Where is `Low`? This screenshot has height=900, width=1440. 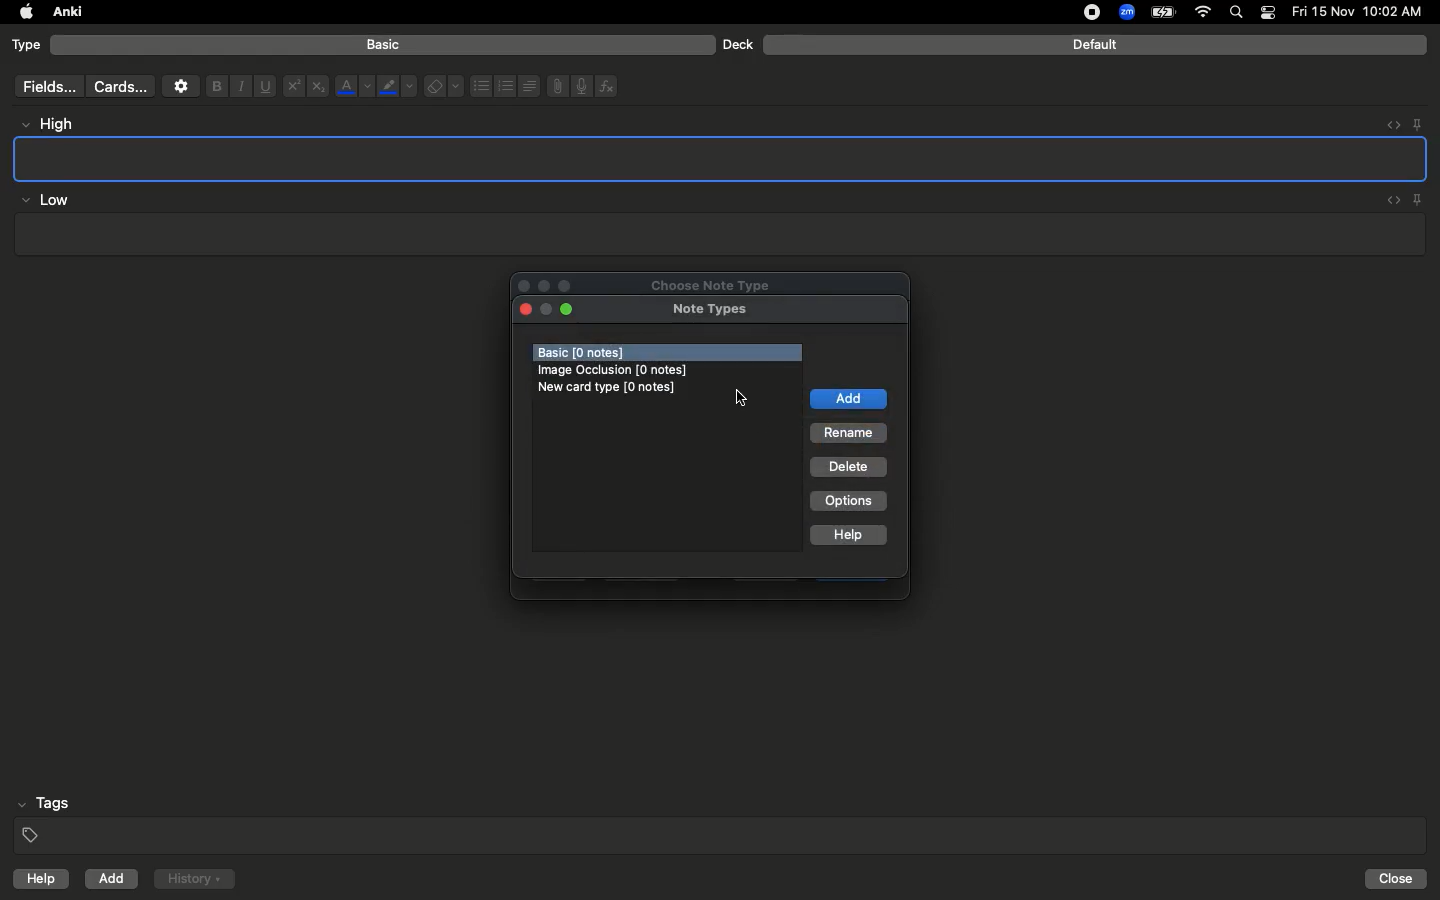
Low is located at coordinates (46, 201).